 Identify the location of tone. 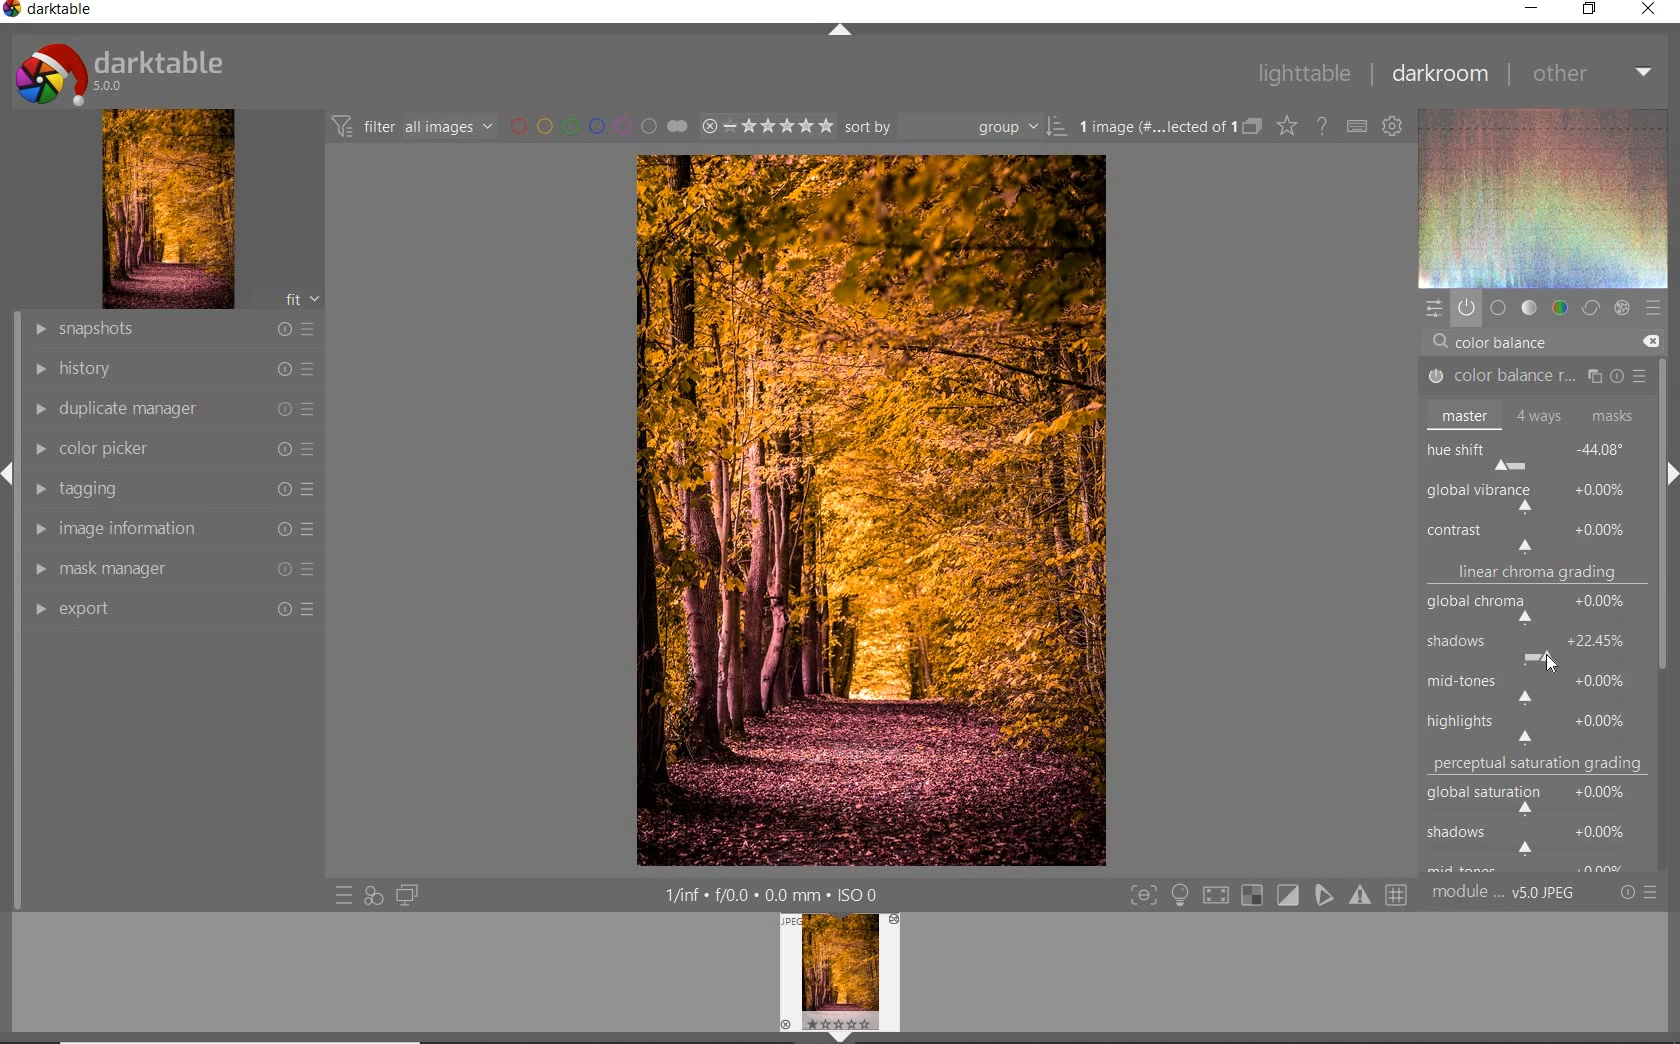
(1528, 309).